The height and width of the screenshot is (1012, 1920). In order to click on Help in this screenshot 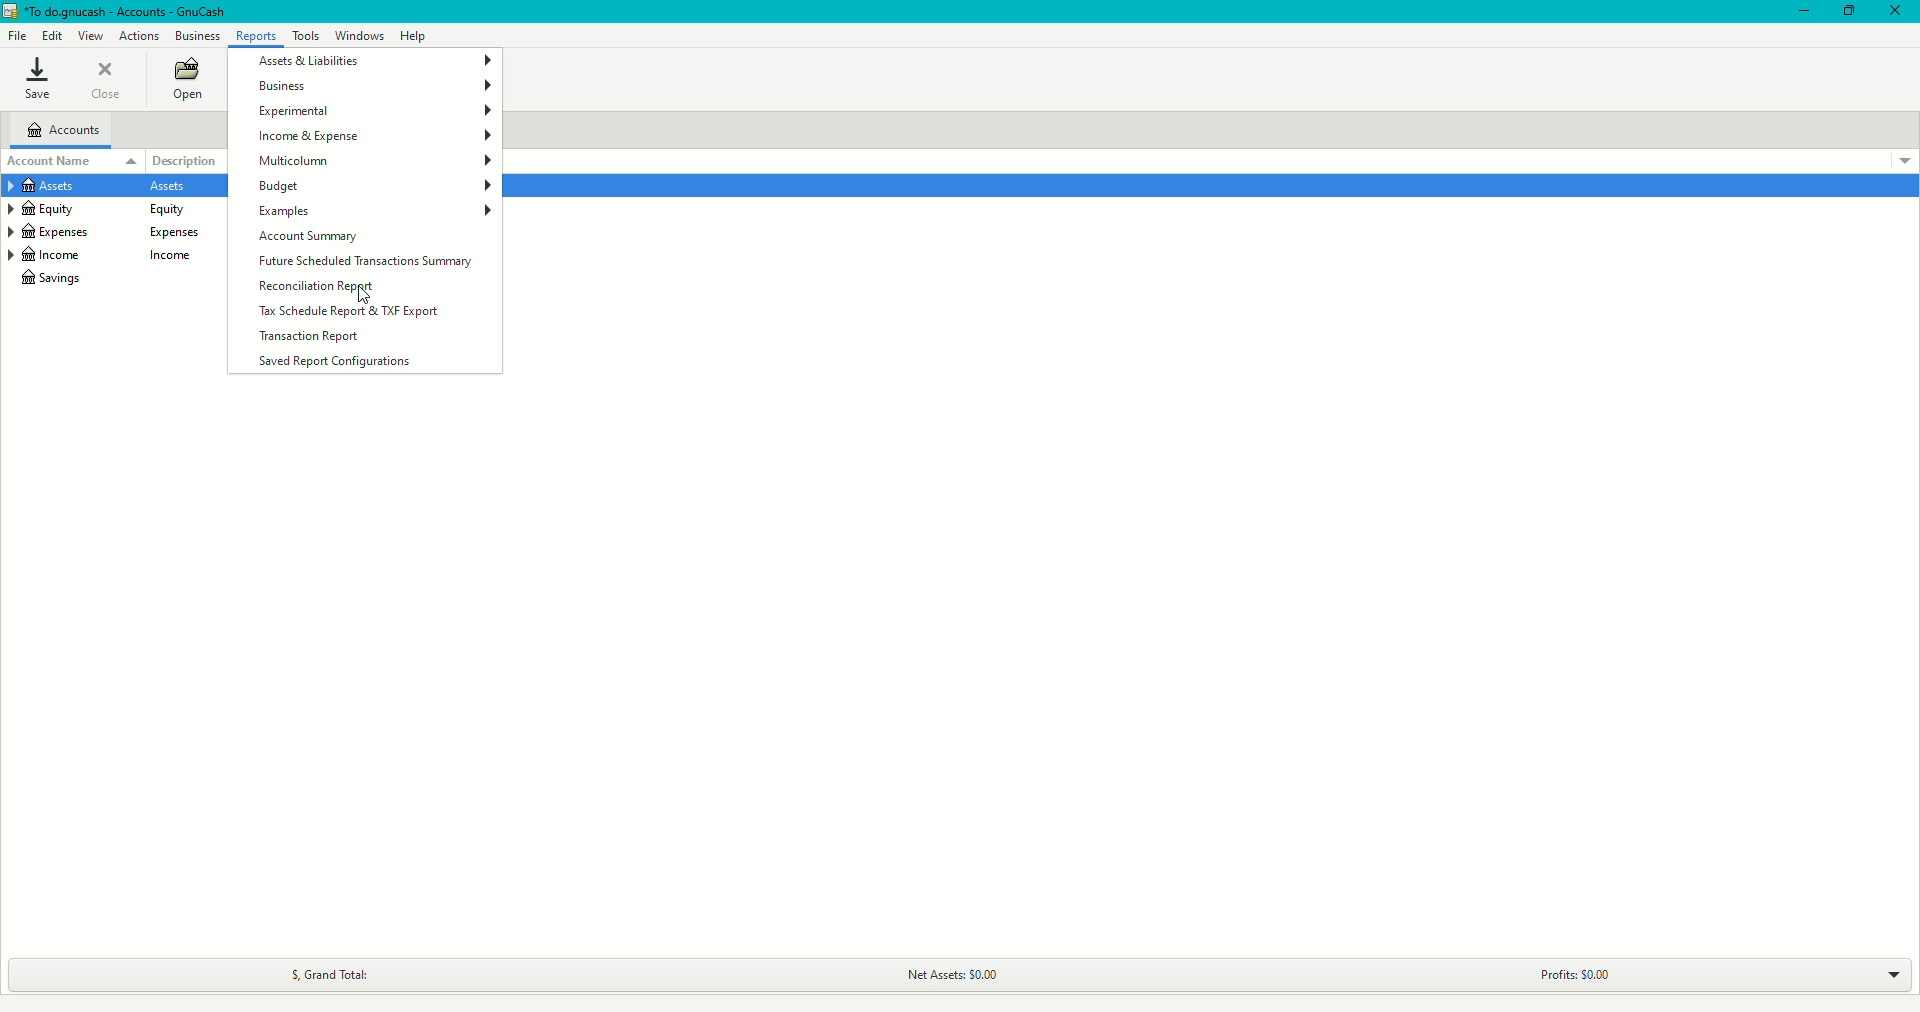, I will do `click(414, 36)`.